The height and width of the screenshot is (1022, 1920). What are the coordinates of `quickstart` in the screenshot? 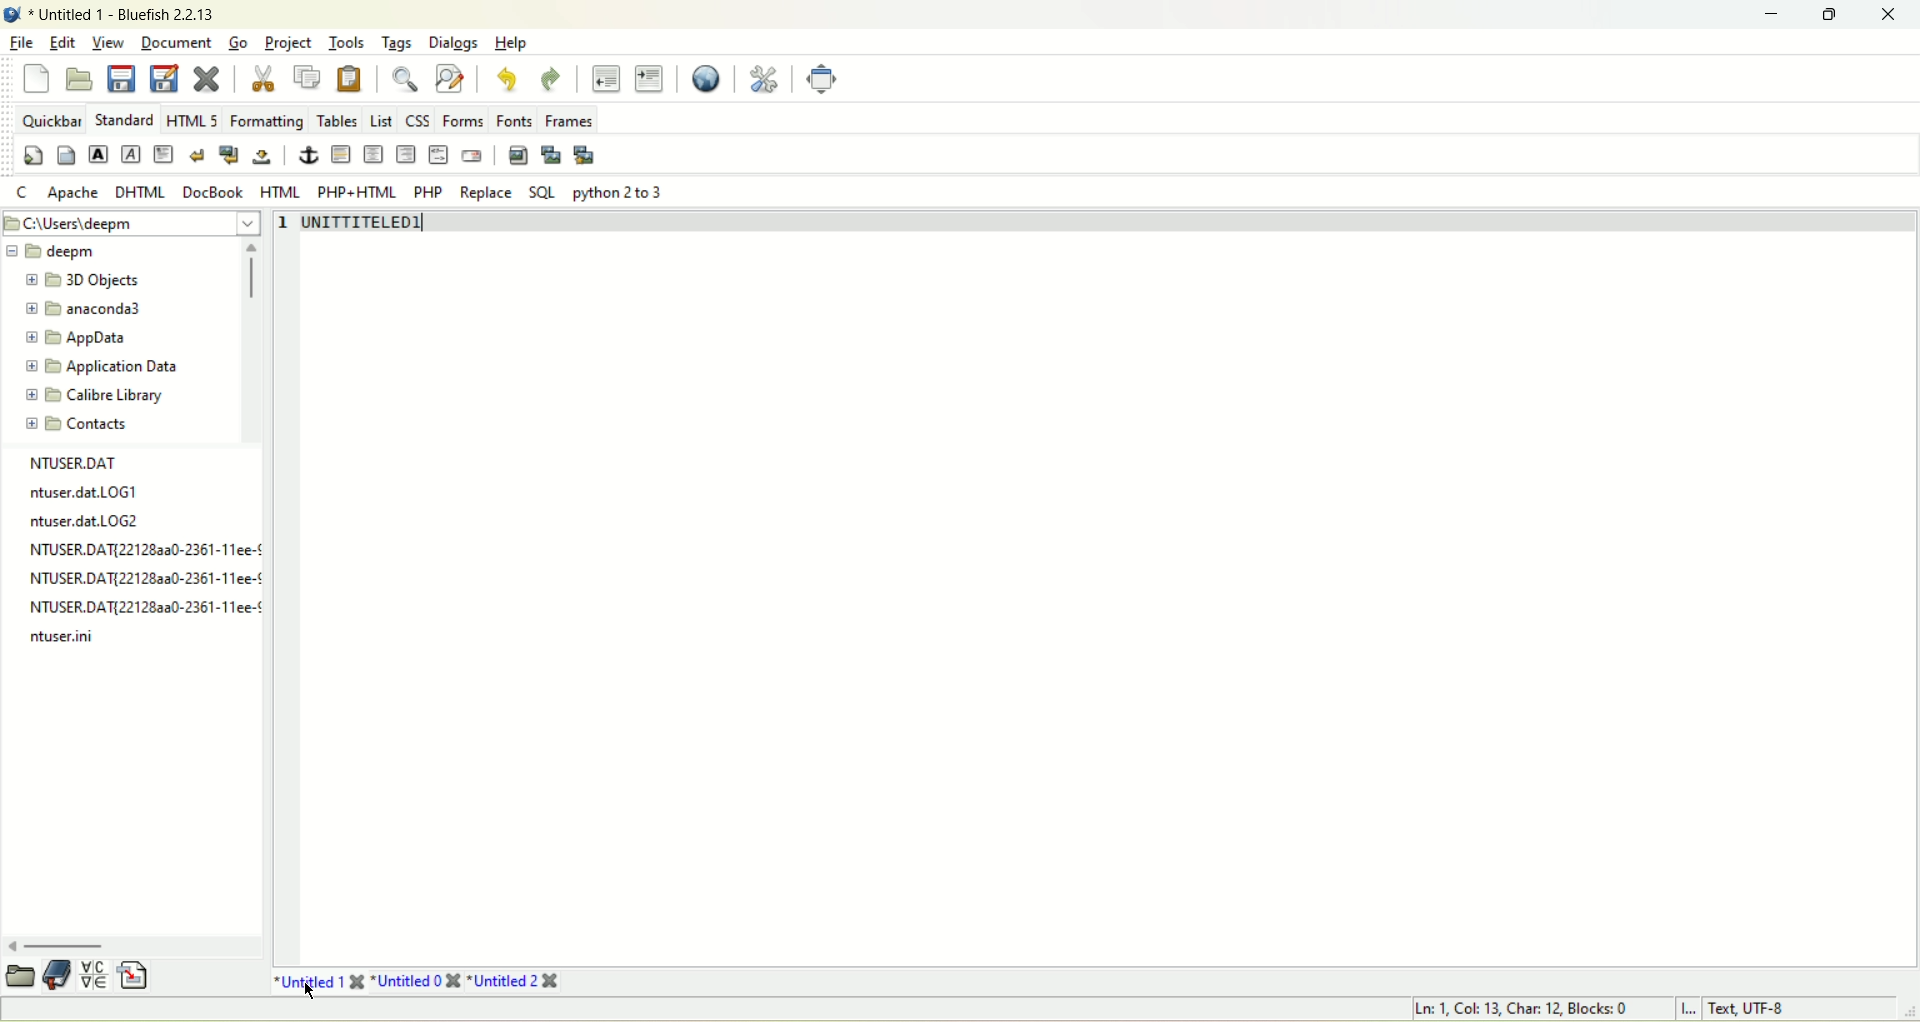 It's located at (30, 157).